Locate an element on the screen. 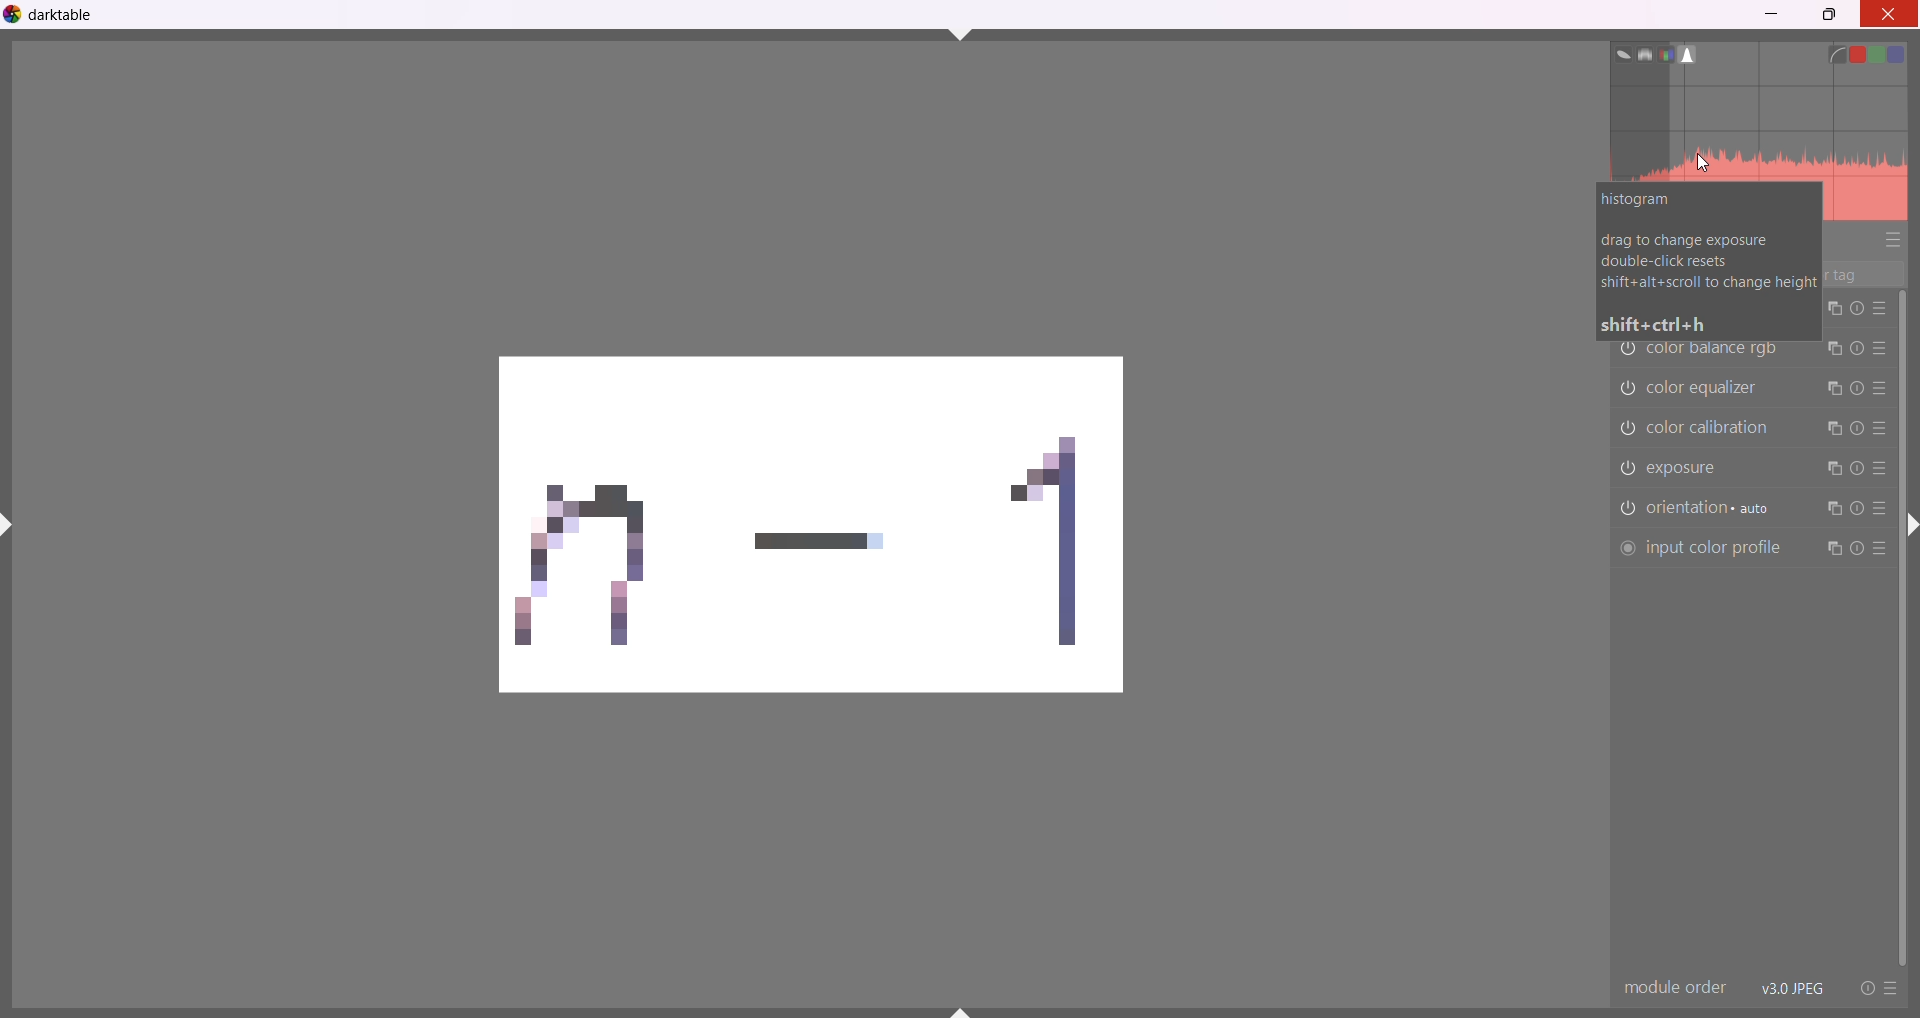  presets is located at coordinates (1893, 241).